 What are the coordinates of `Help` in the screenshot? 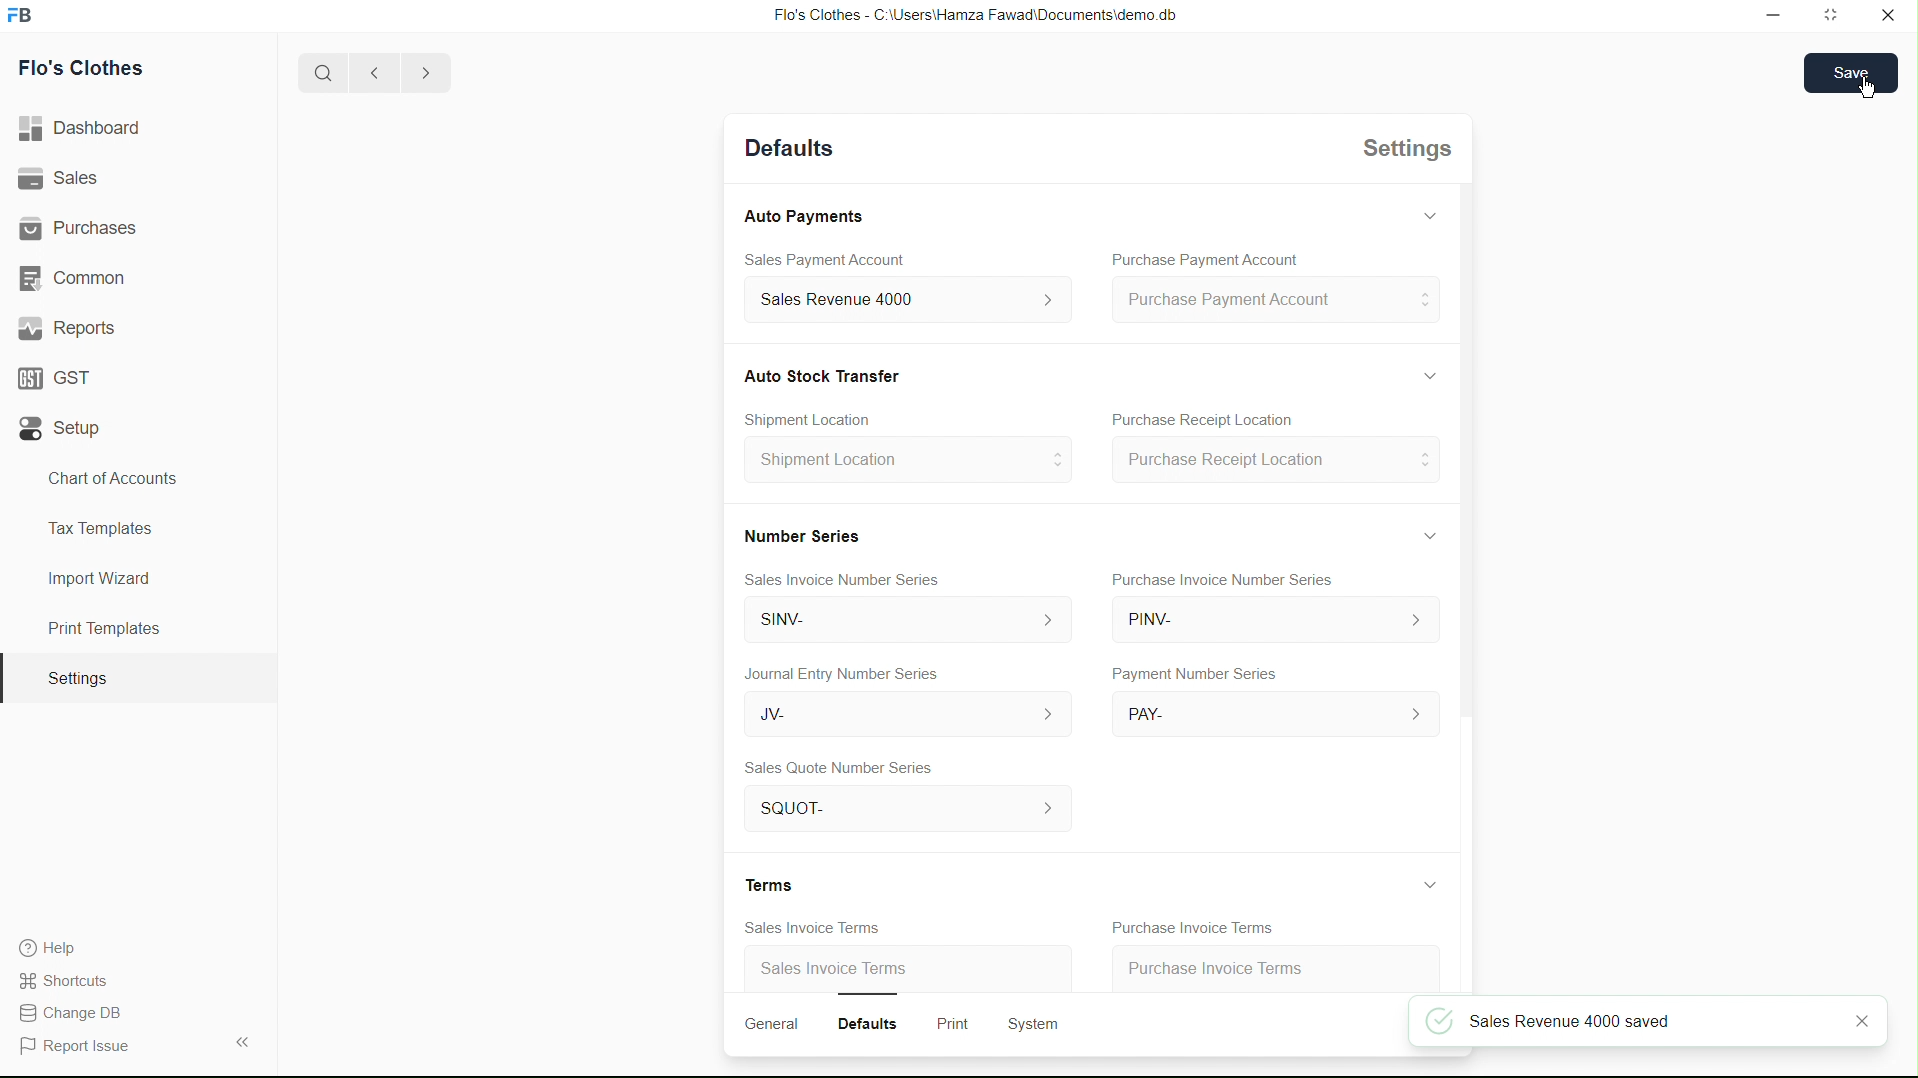 It's located at (48, 947).